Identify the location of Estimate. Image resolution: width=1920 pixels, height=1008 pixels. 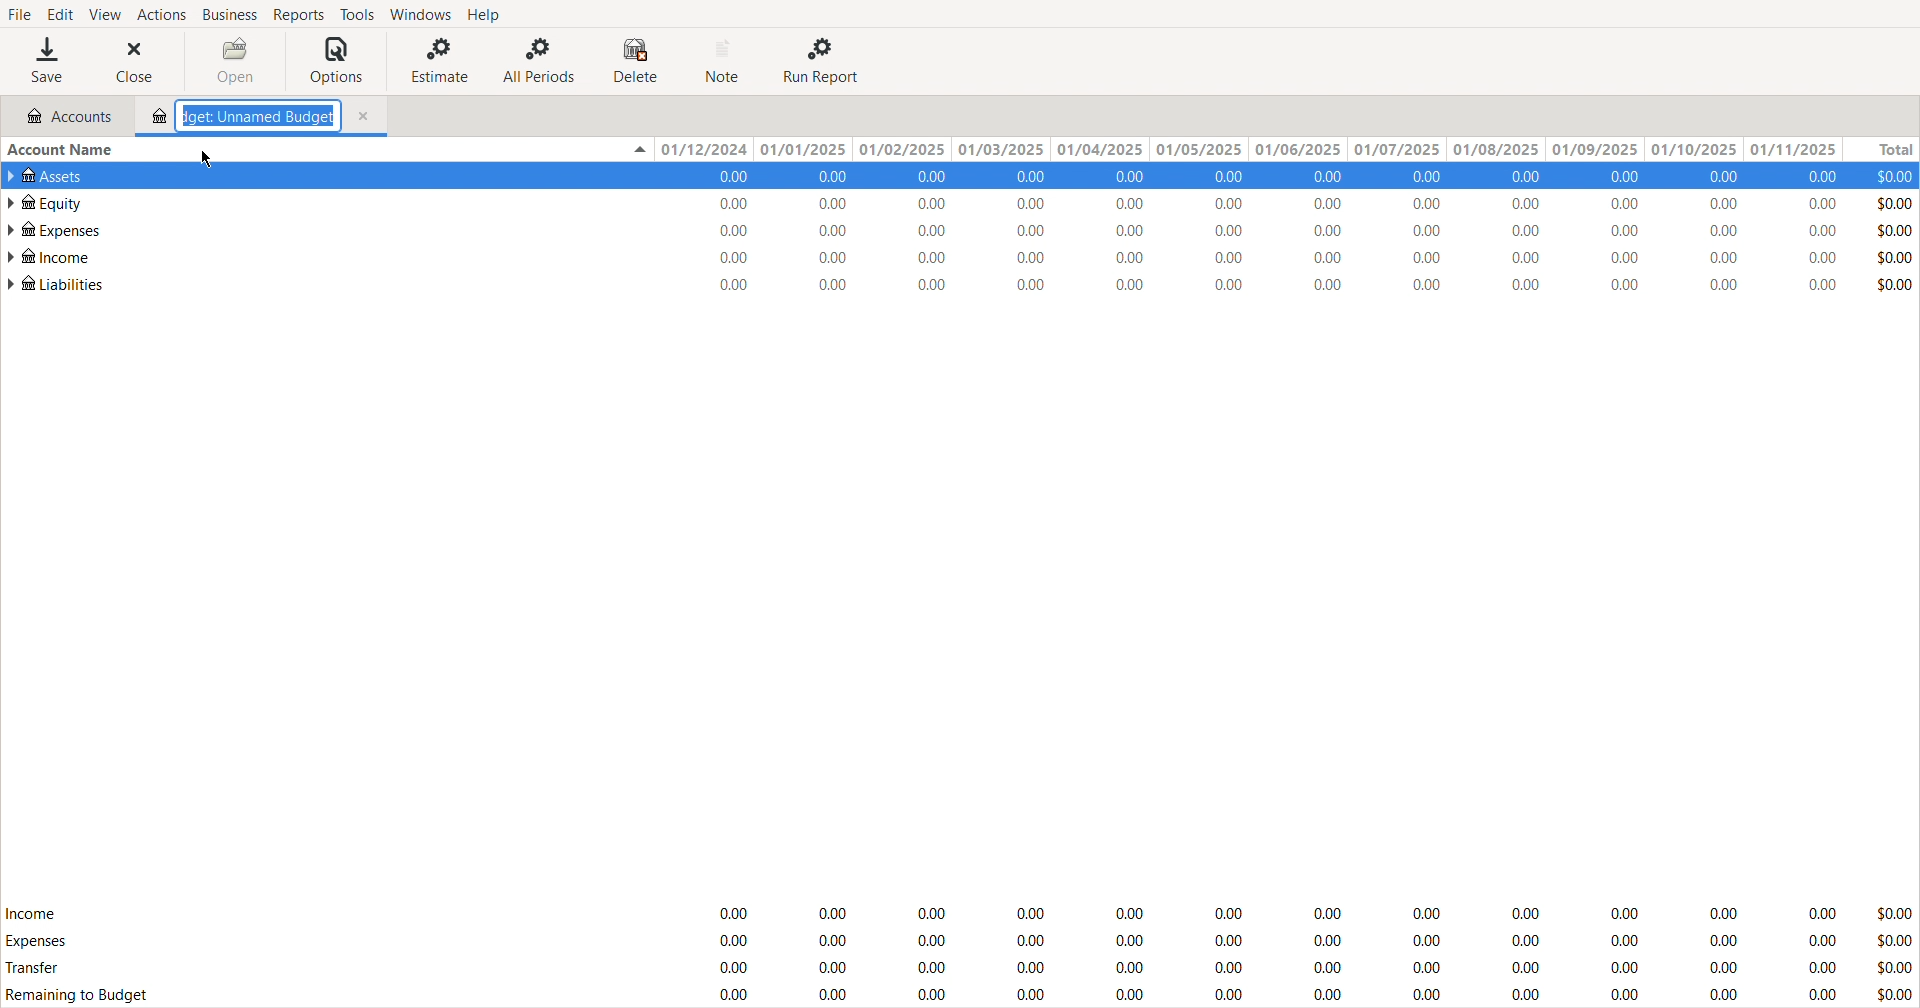
(435, 60).